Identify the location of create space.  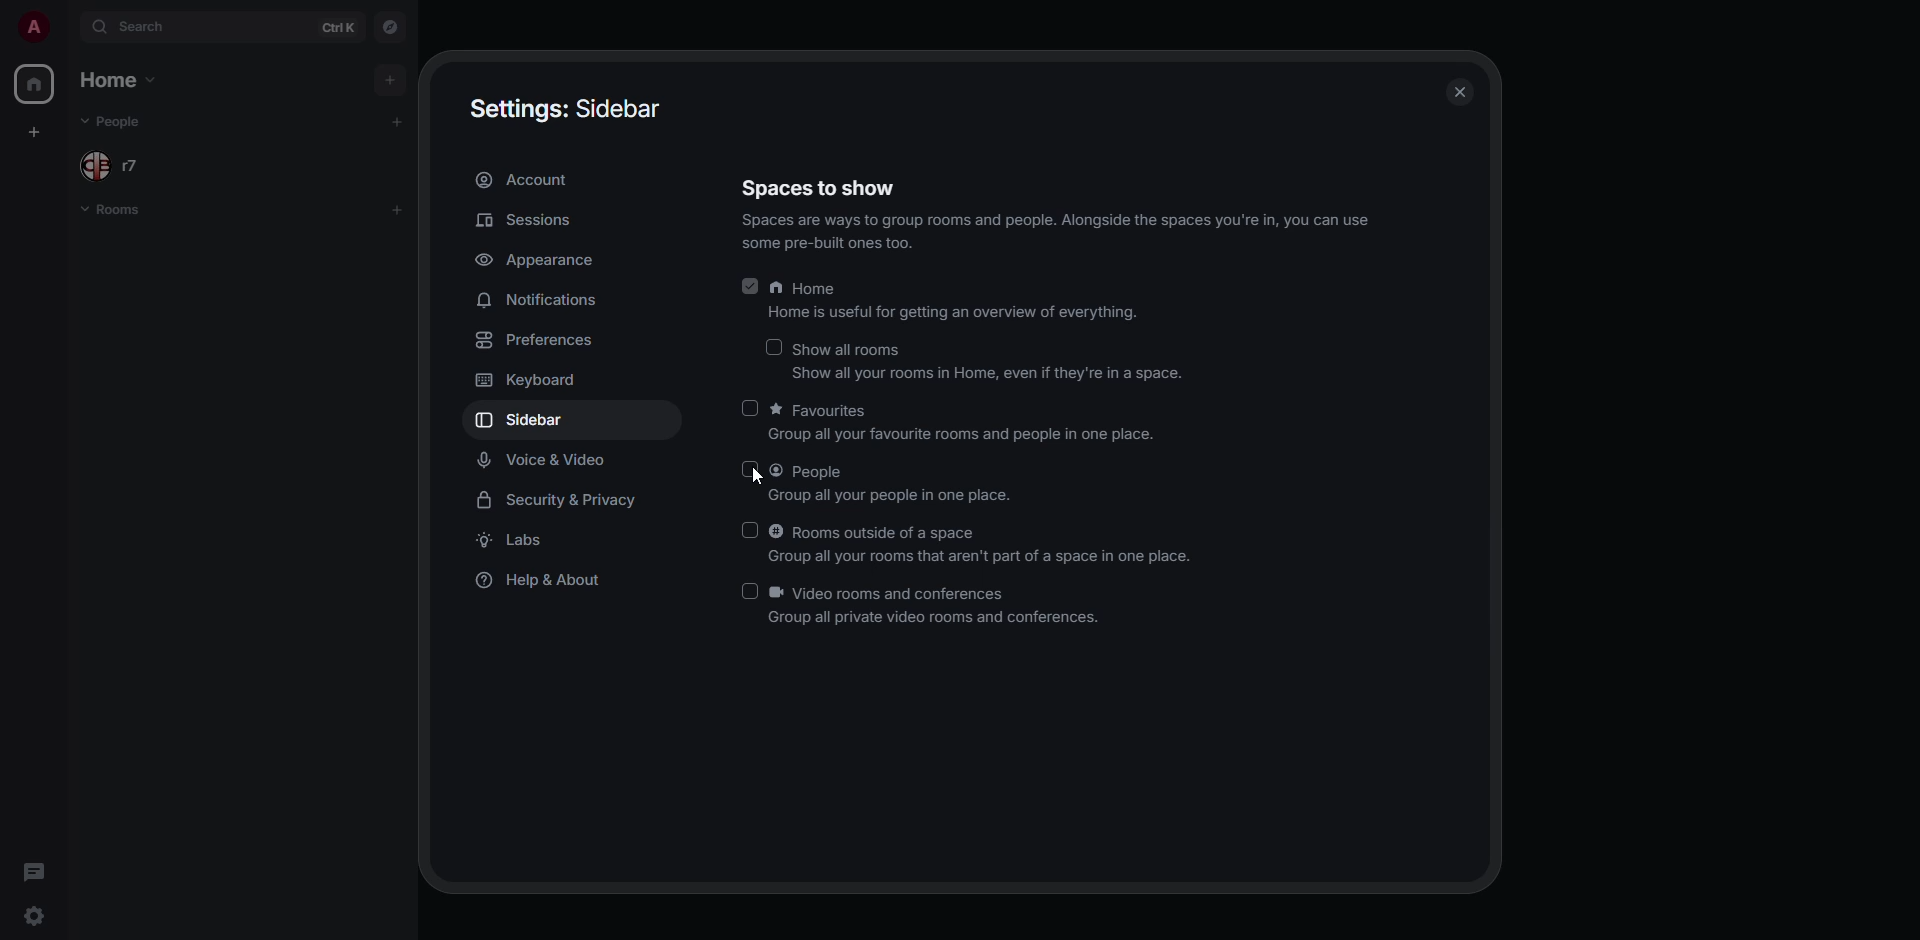
(33, 130).